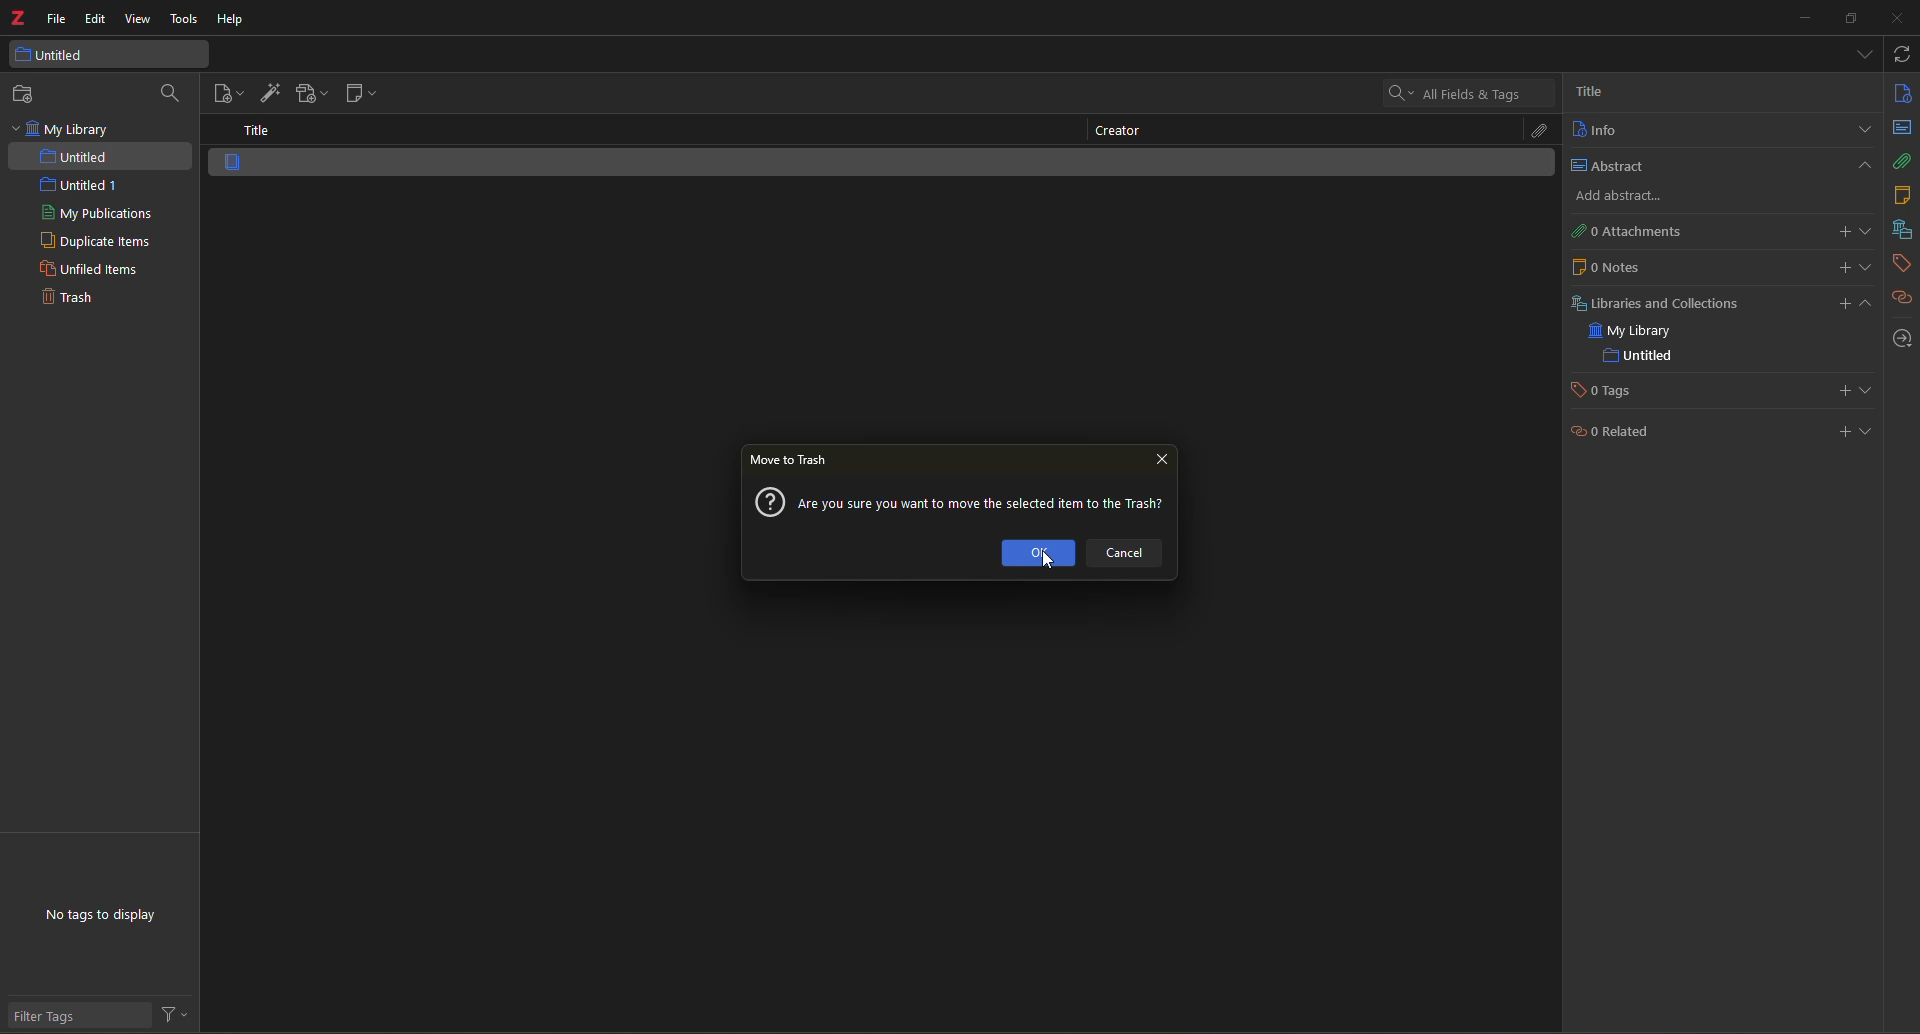 Image resolution: width=1920 pixels, height=1034 pixels. Describe the element at coordinates (309, 94) in the screenshot. I see `add attachment` at that location.